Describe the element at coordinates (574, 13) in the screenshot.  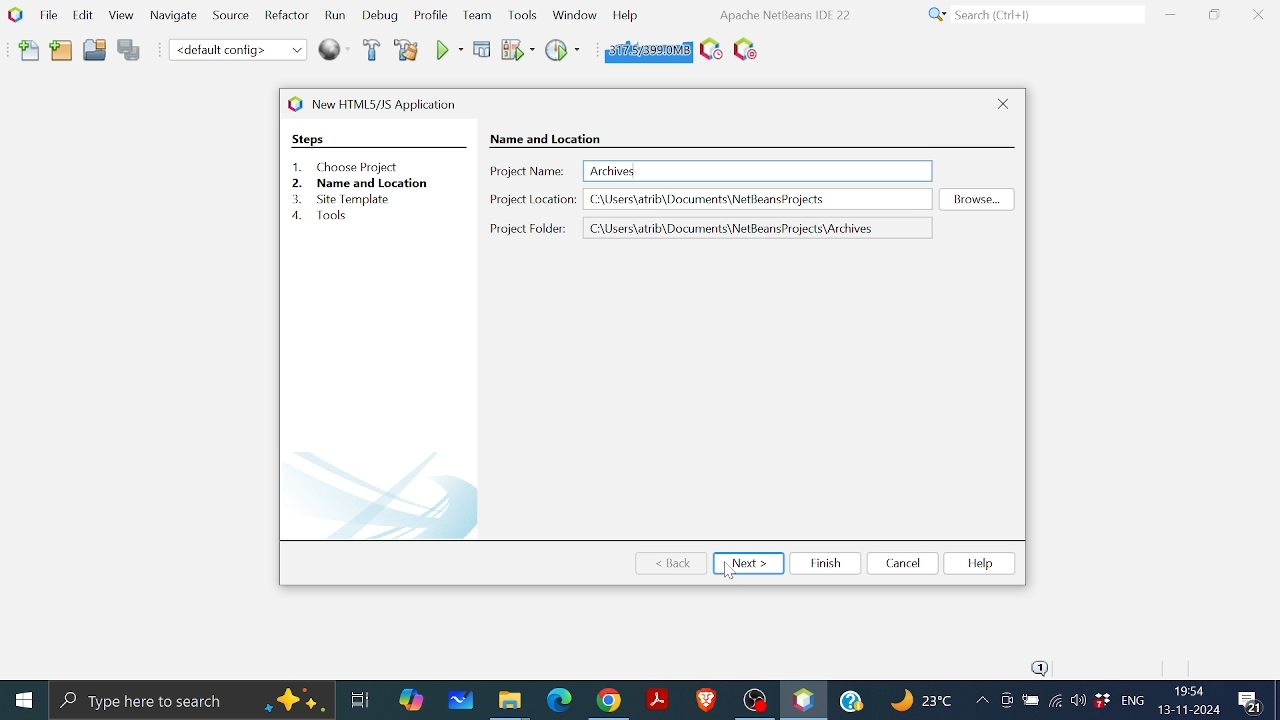
I see `windows` at that location.